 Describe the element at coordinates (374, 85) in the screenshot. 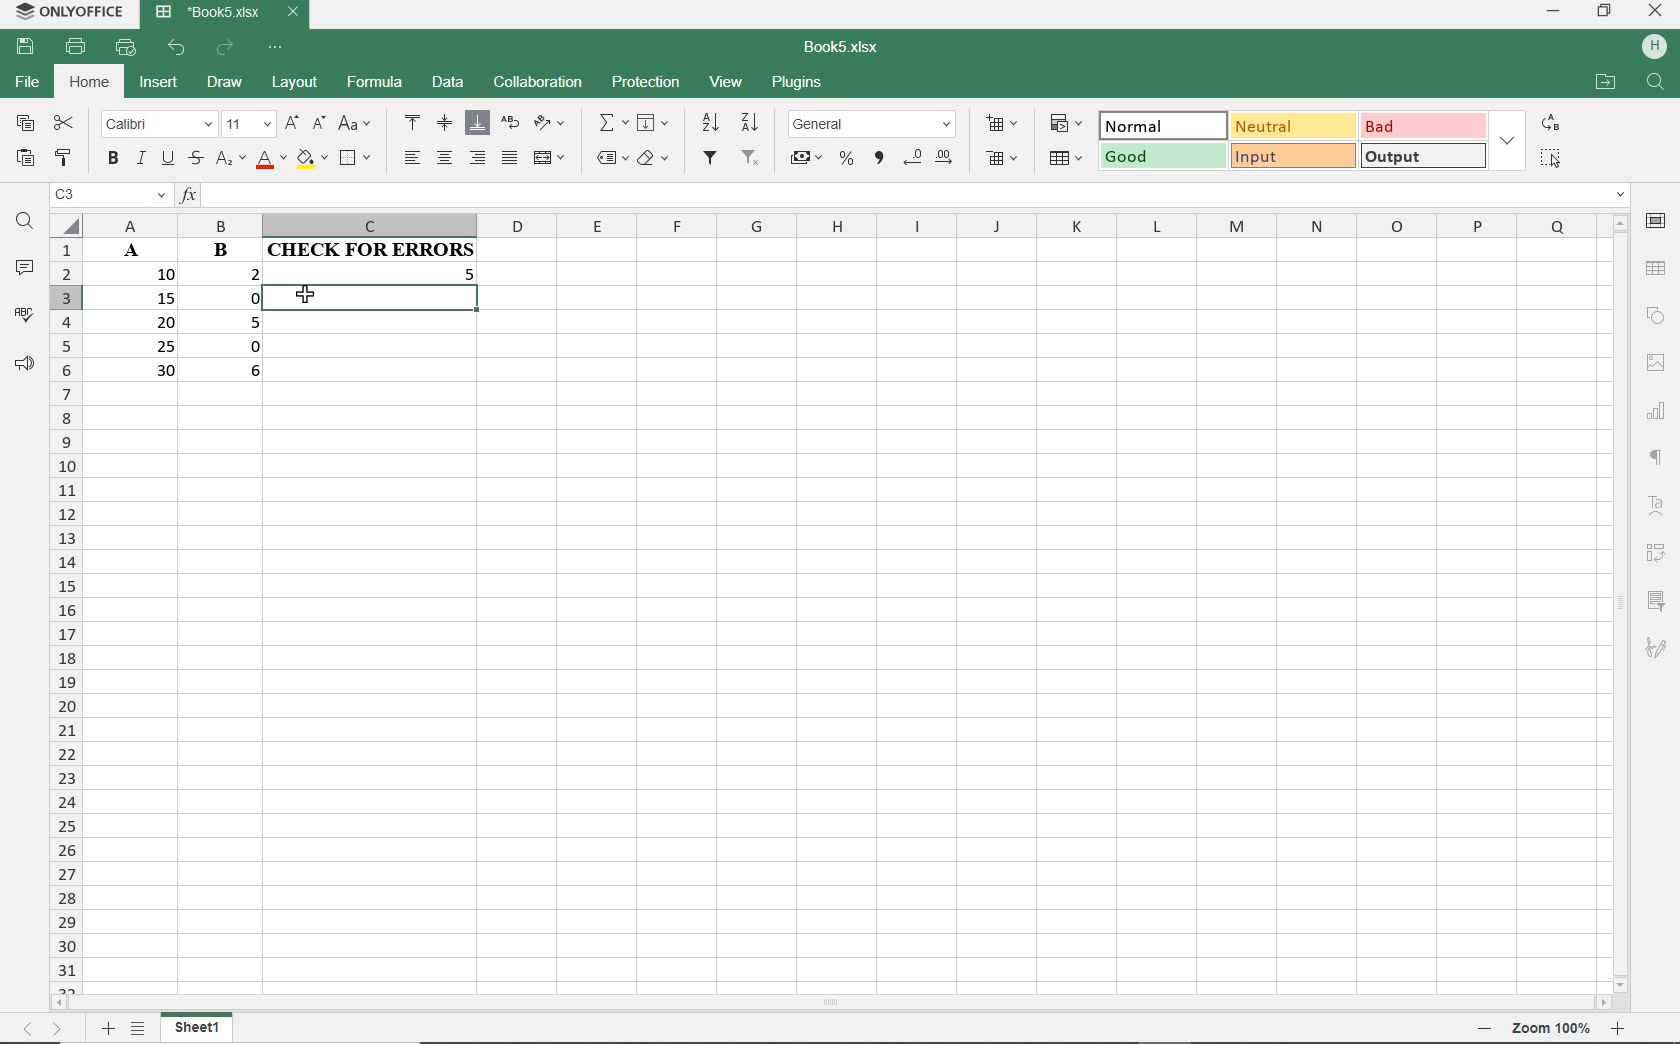

I see `FORMULA` at that location.